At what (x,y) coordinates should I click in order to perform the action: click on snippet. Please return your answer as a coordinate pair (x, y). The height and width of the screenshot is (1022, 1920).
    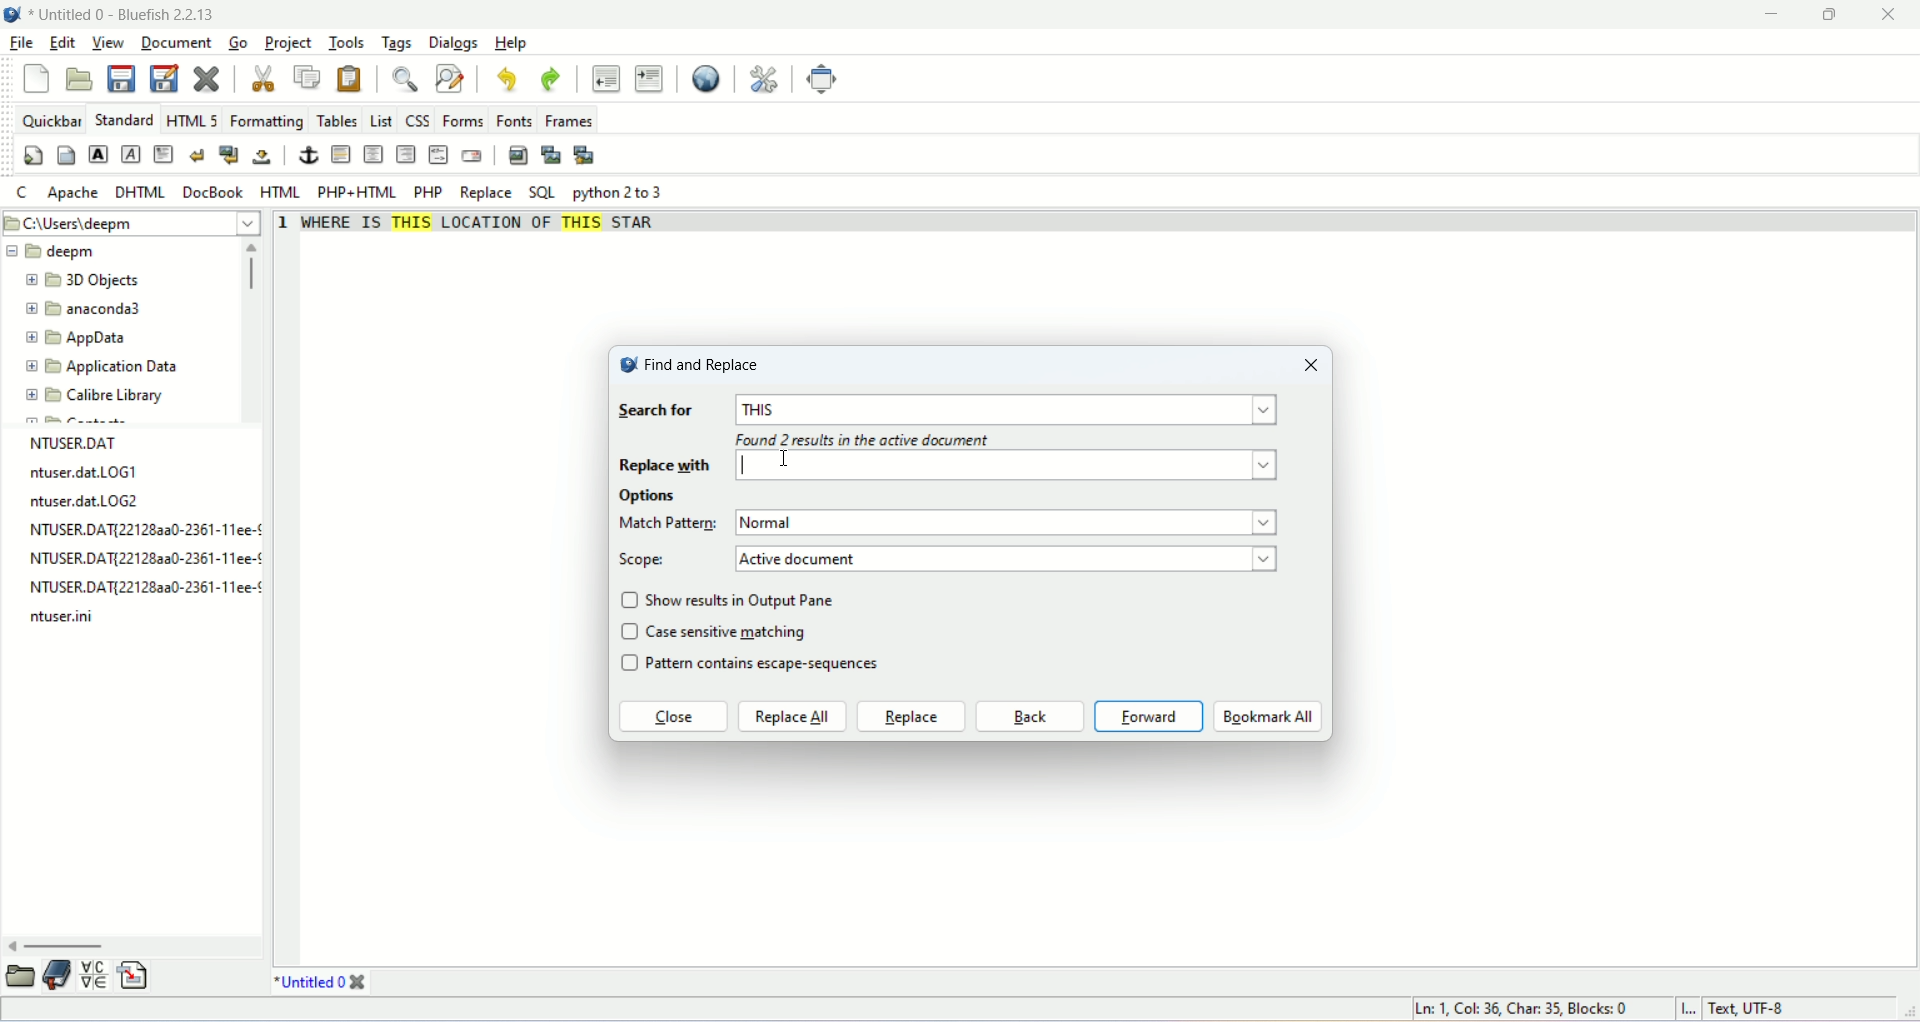
    Looking at the image, I should click on (131, 976).